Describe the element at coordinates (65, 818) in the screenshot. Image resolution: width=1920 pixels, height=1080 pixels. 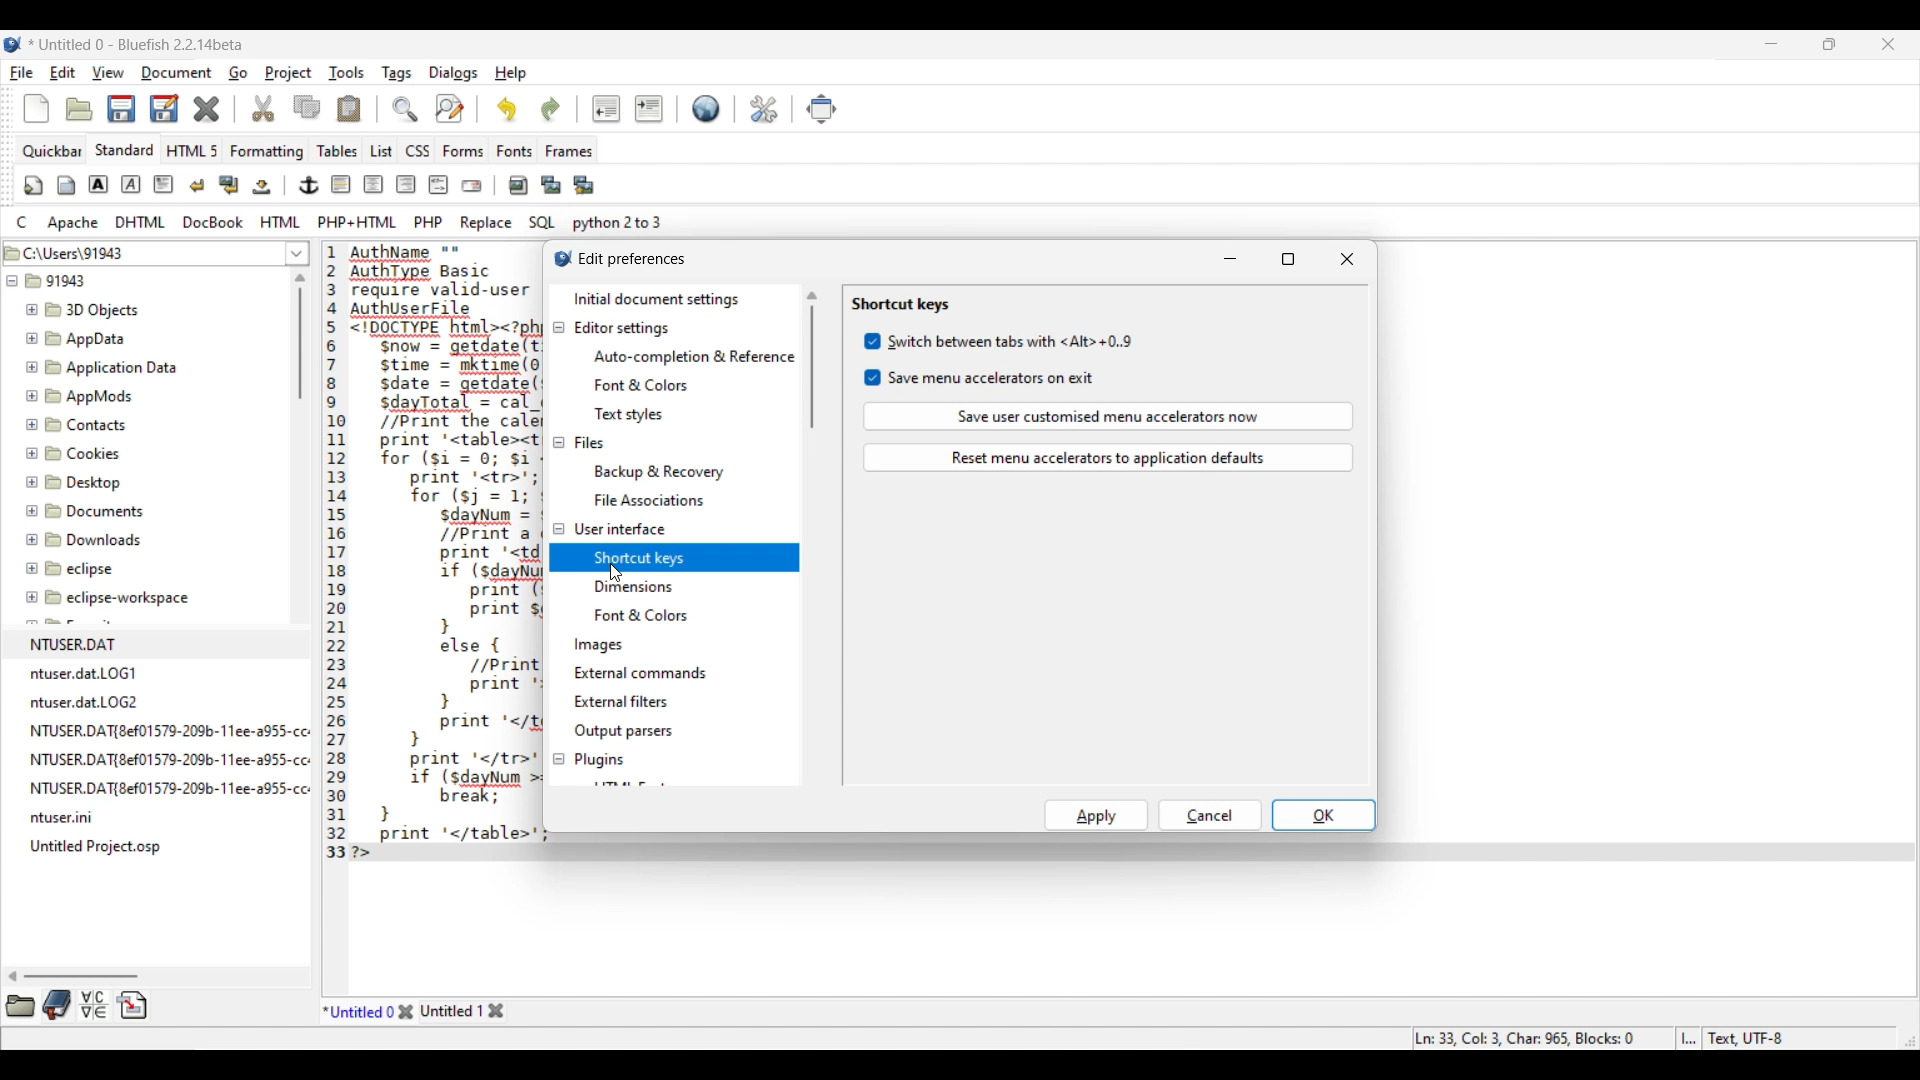
I see `ntuser.ini` at that location.